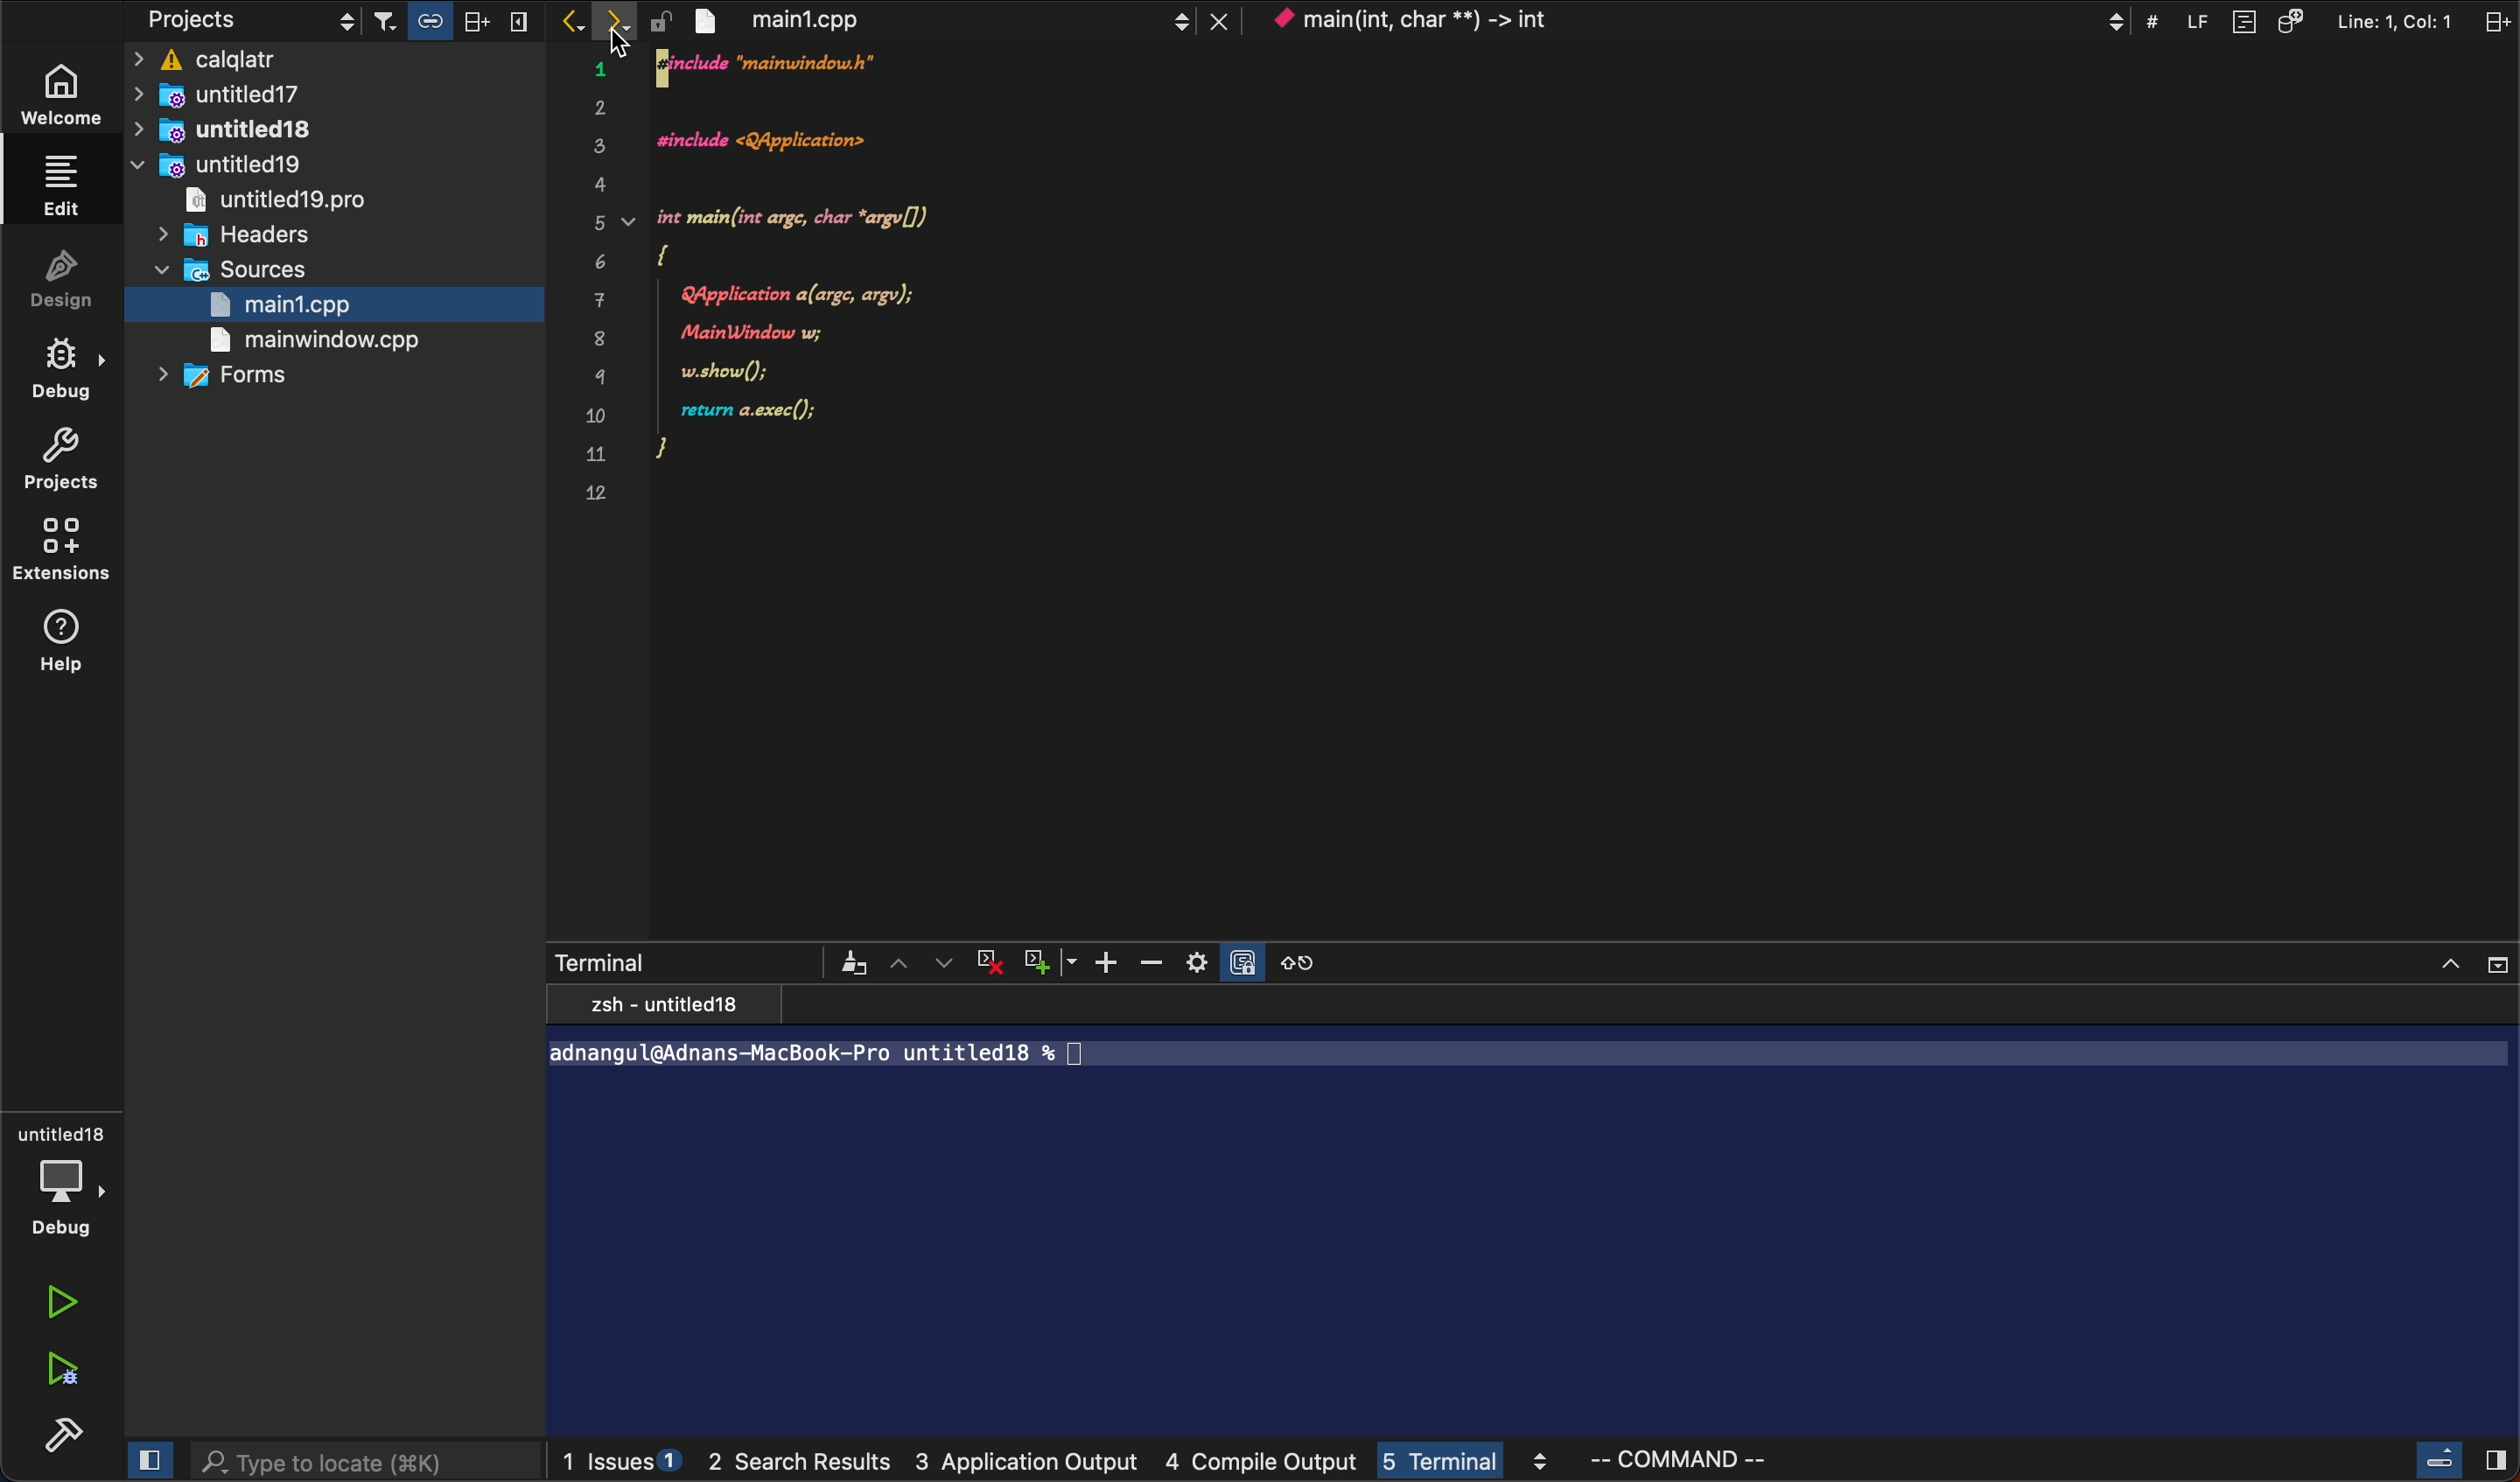 This screenshot has height=1482, width=2520. I want to click on untiled19, so click(227, 166).